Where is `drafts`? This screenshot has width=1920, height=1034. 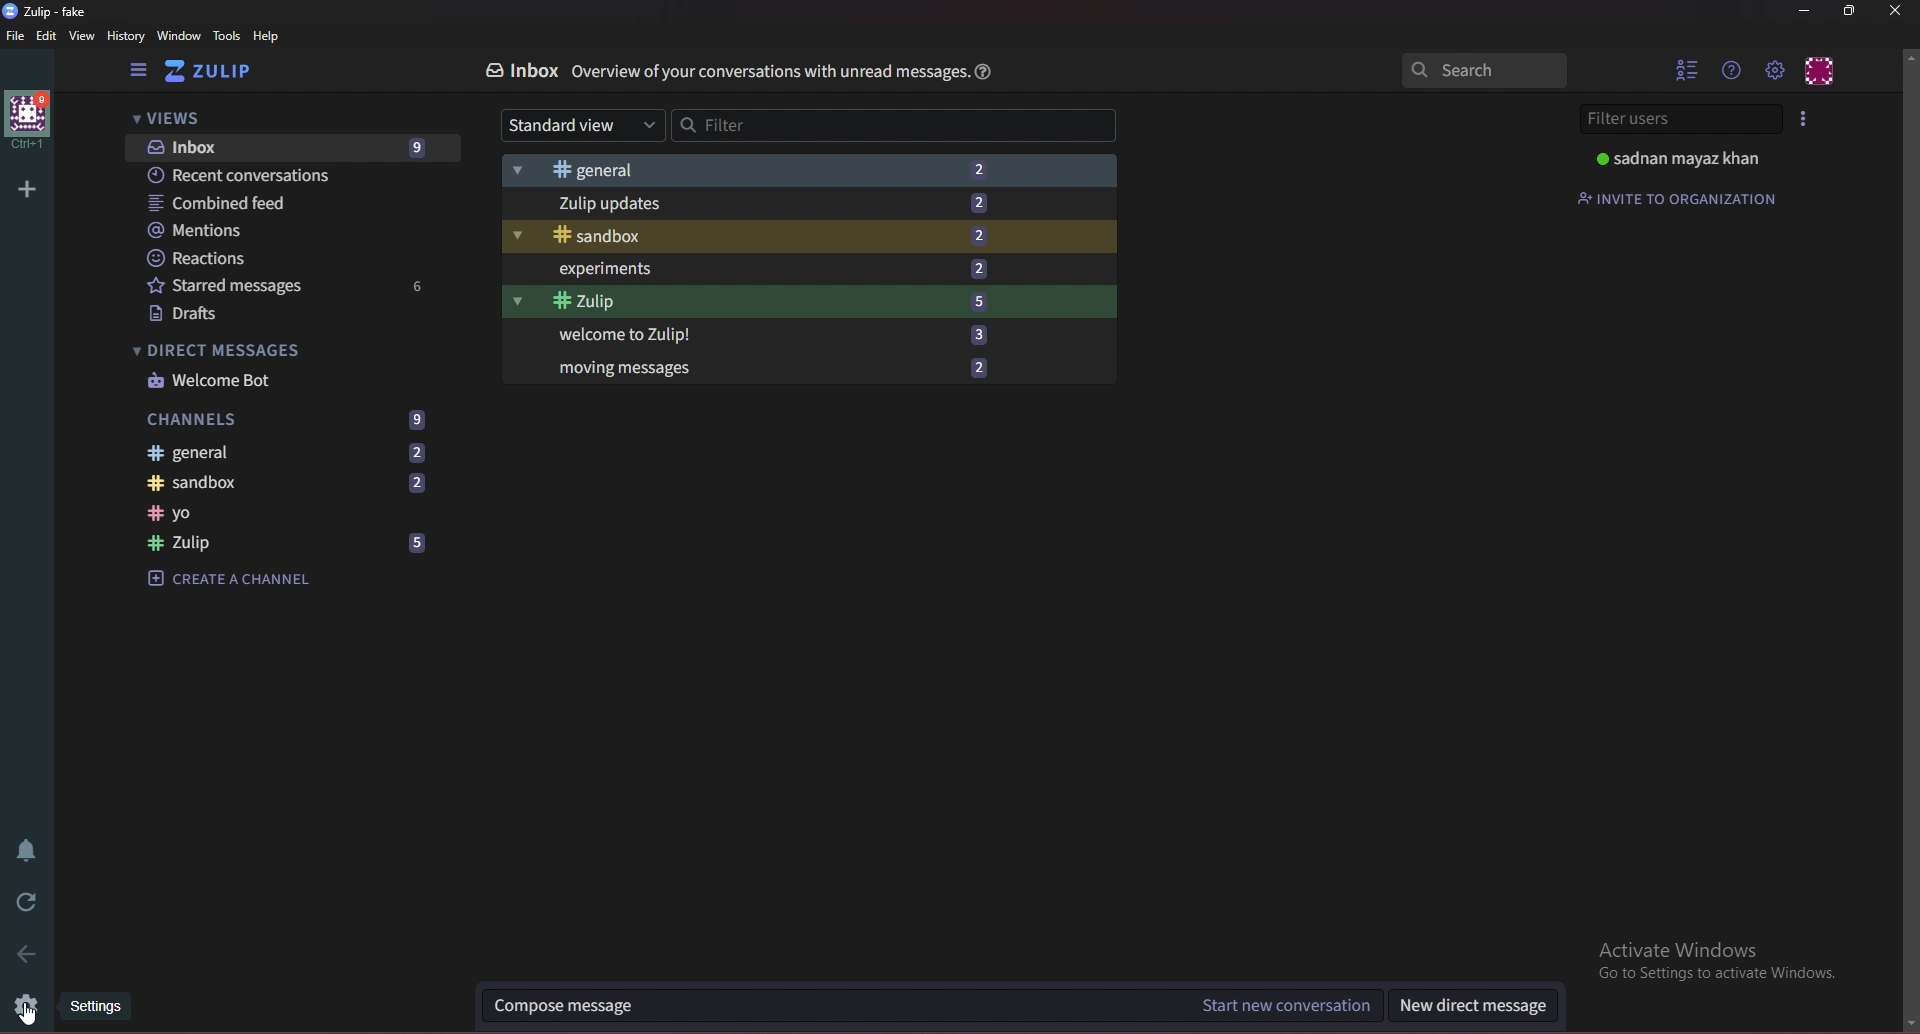
drafts is located at coordinates (289, 315).